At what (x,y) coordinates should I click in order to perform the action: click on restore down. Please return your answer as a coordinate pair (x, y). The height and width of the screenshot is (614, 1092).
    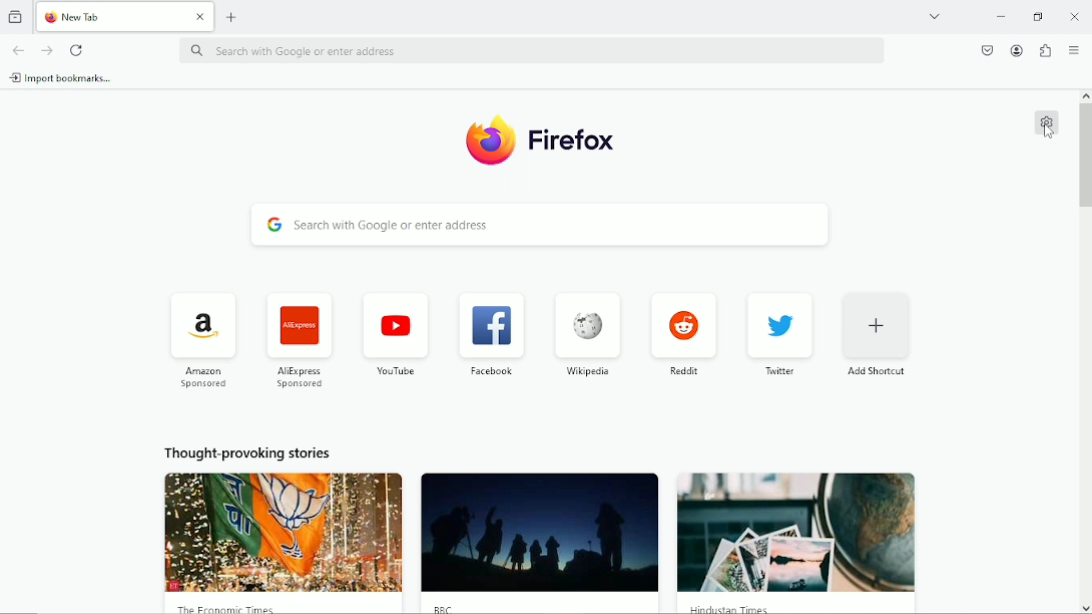
    Looking at the image, I should click on (1040, 15).